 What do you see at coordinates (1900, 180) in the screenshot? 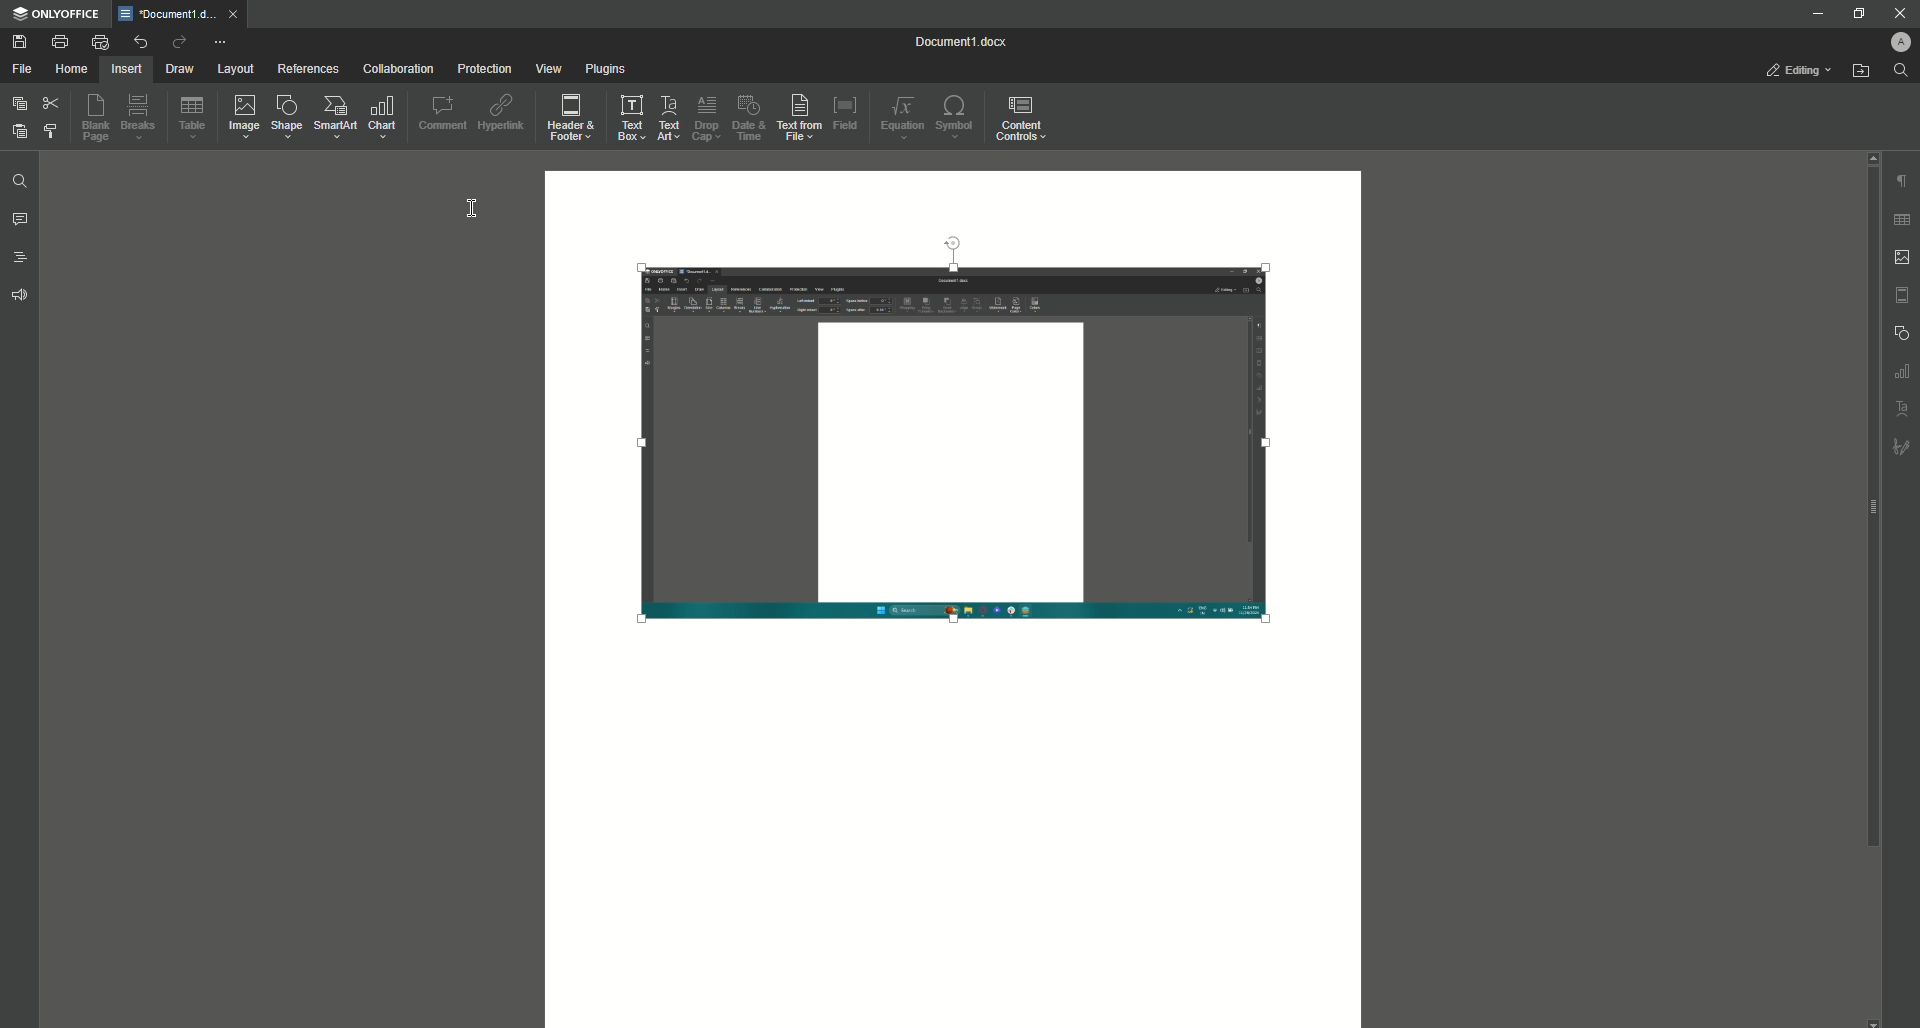
I see `Paragraph Settings` at bounding box center [1900, 180].